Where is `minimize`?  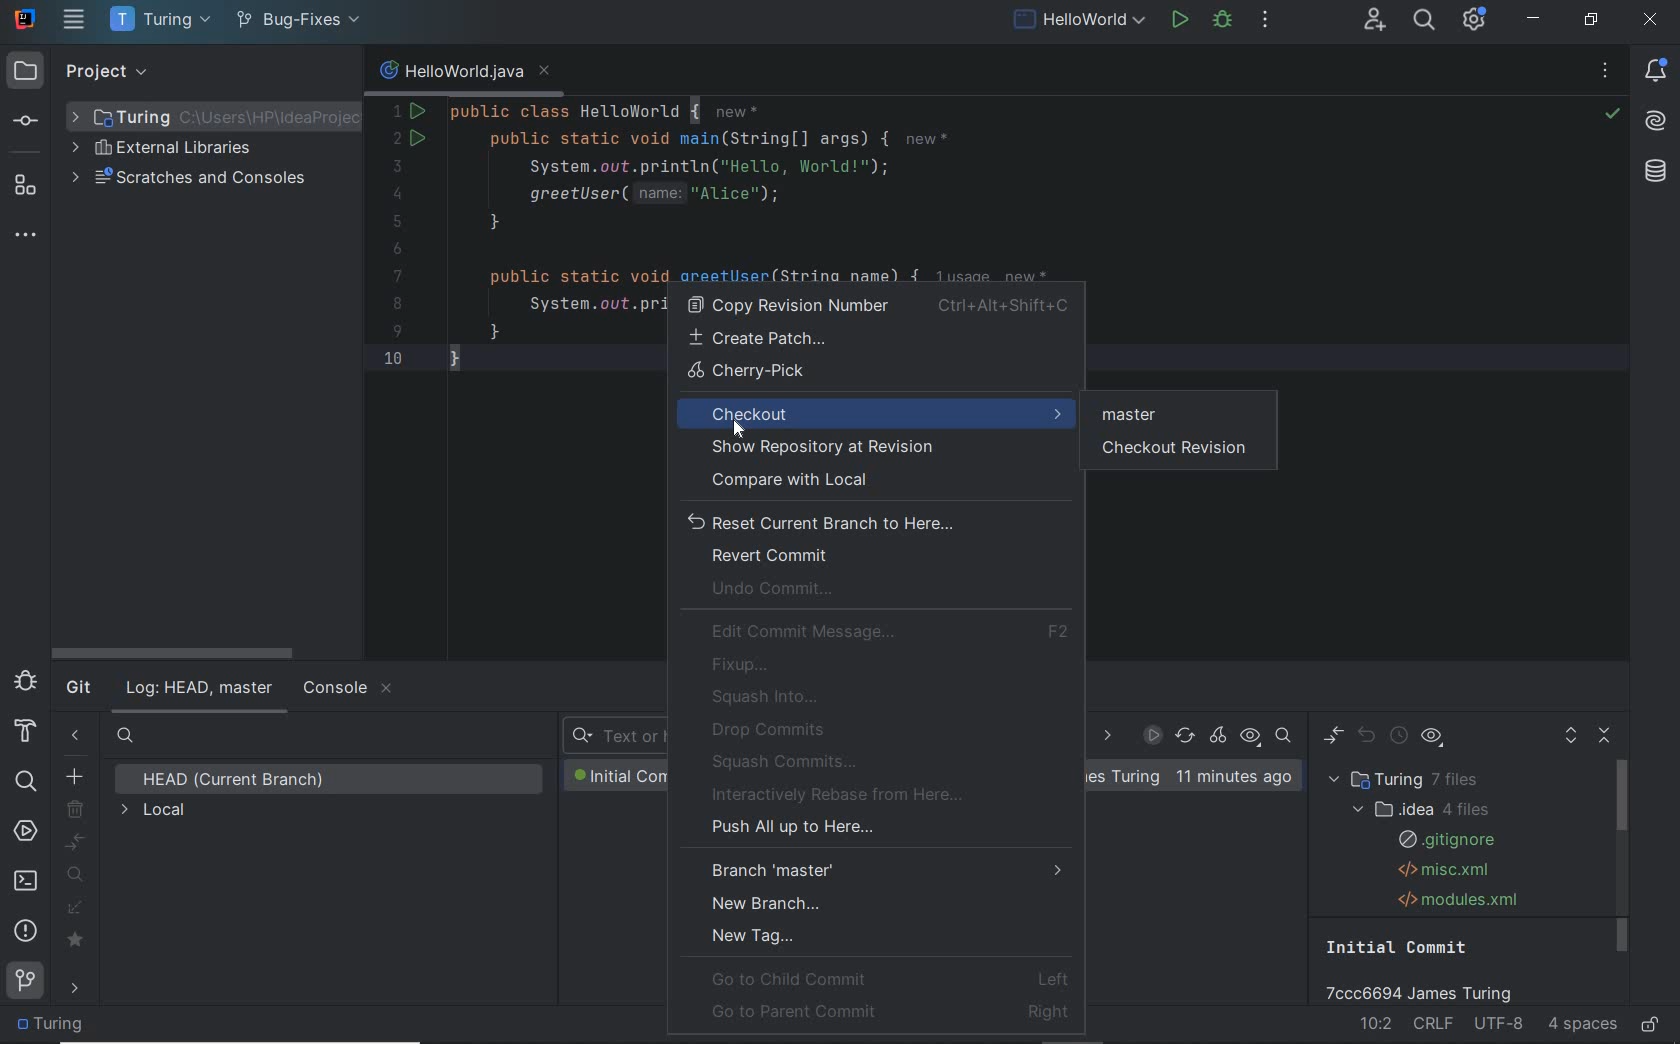 minimize is located at coordinates (1535, 19).